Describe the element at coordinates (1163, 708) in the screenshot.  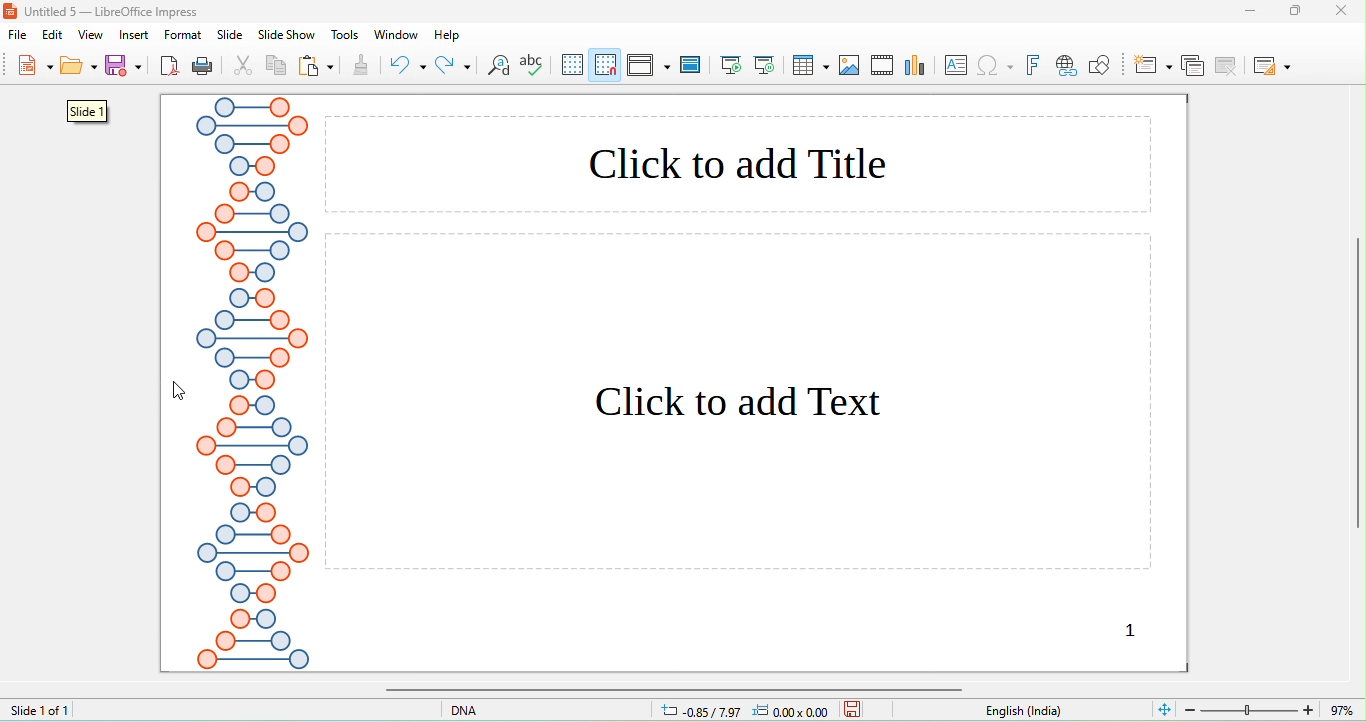
I see `fit to current window` at that location.